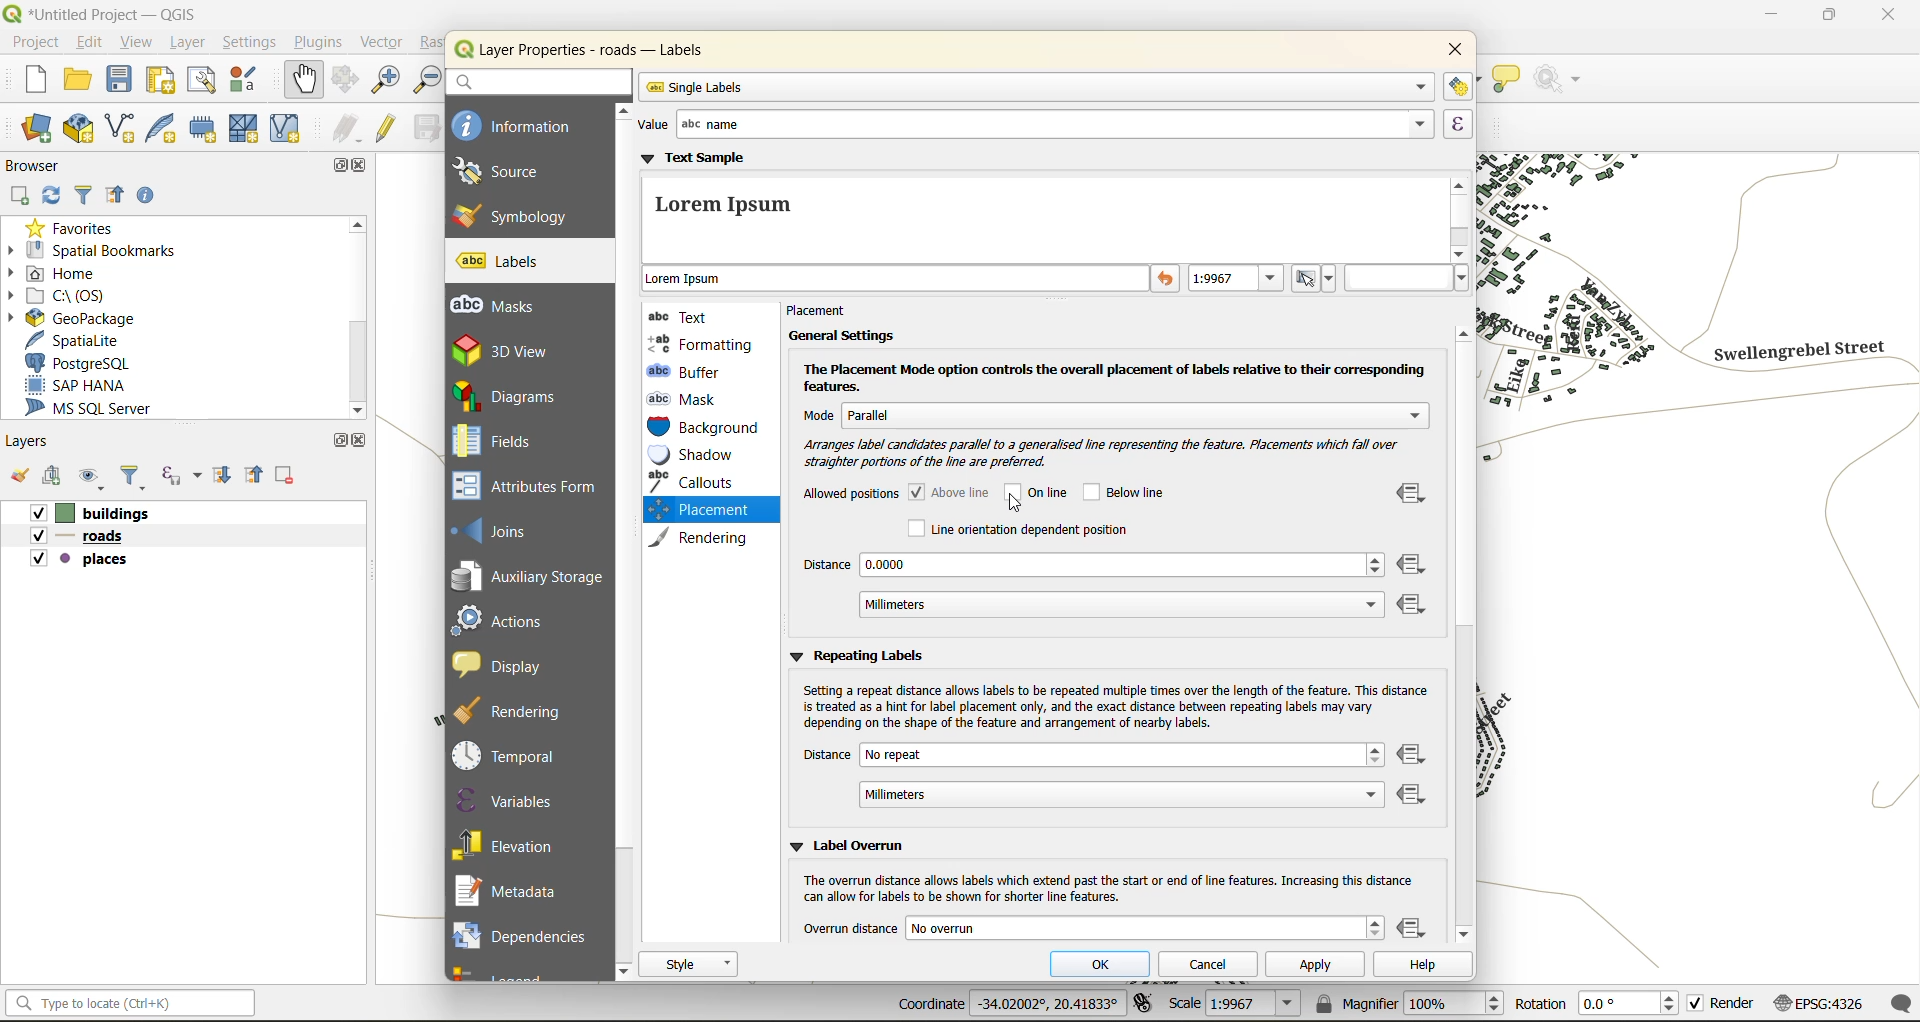  I want to click on show layout, so click(199, 80).